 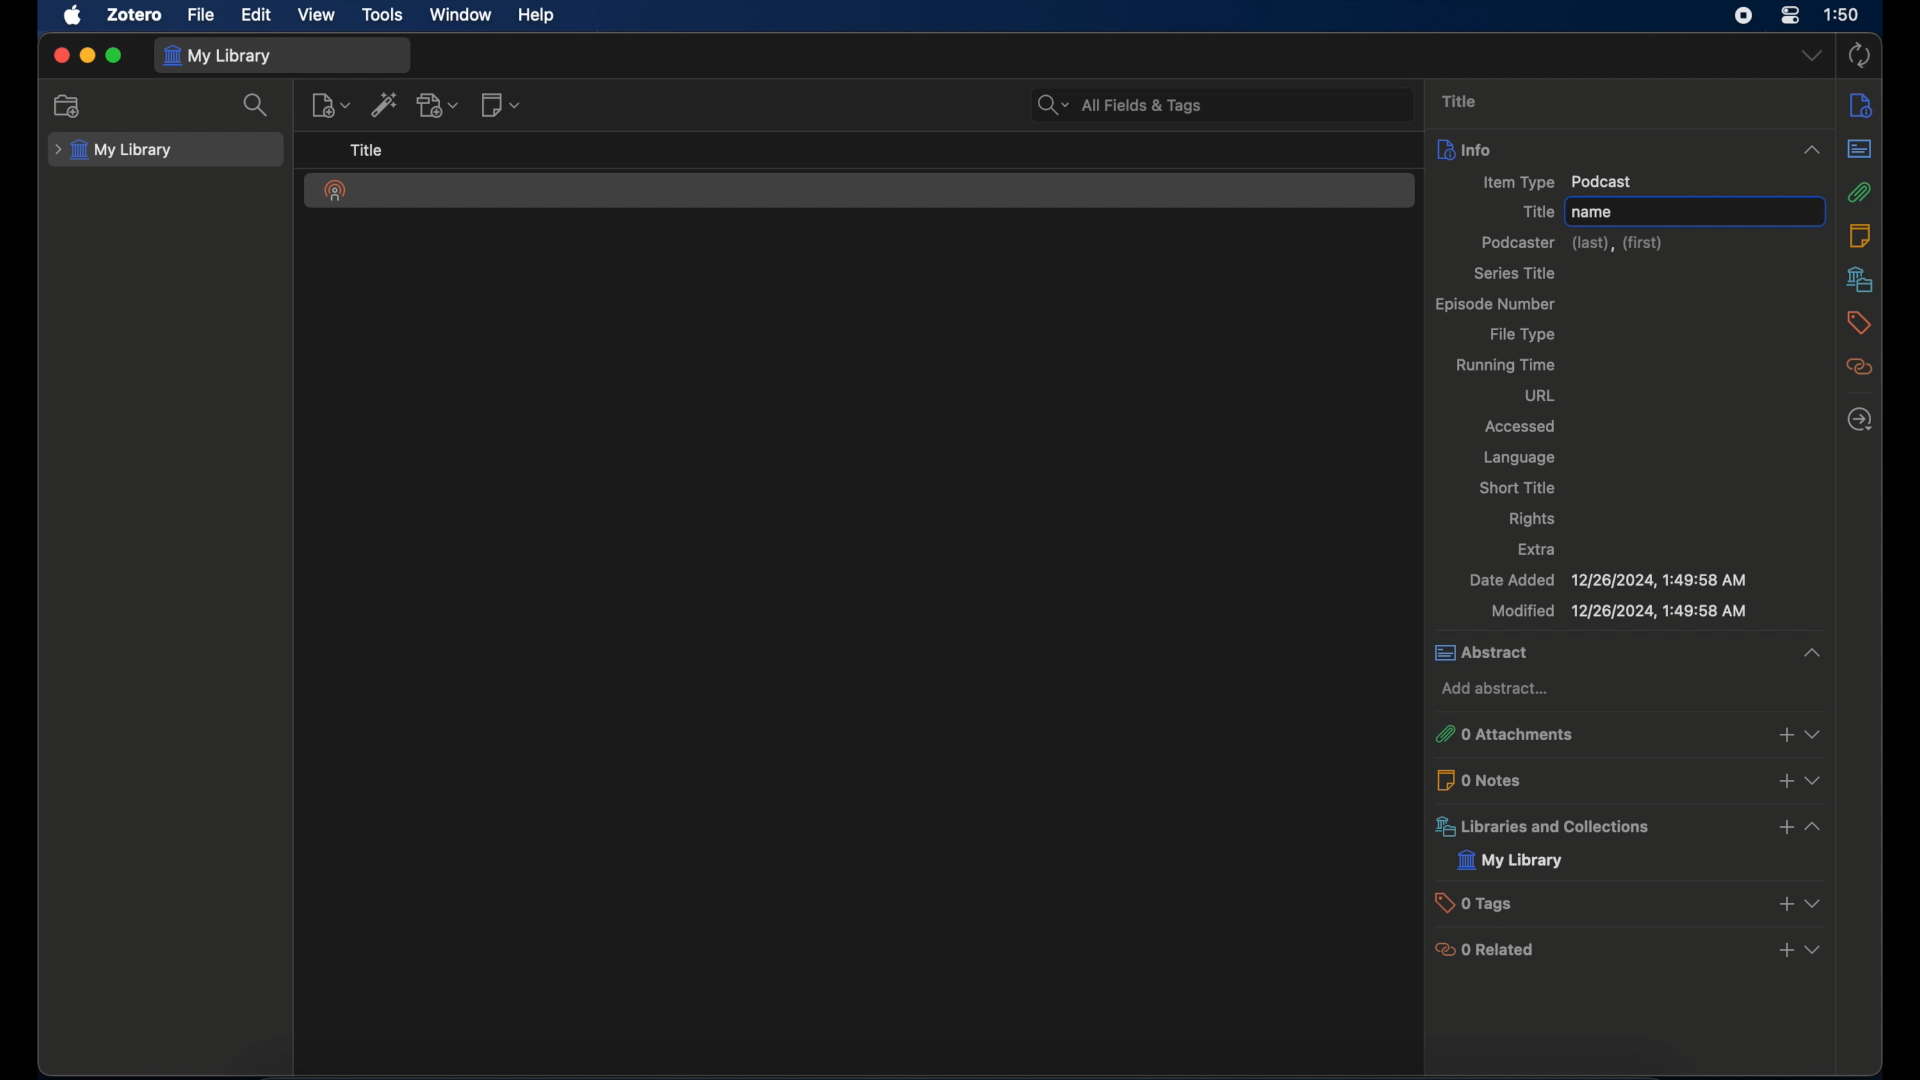 What do you see at coordinates (539, 16) in the screenshot?
I see `help` at bounding box center [539, 16].